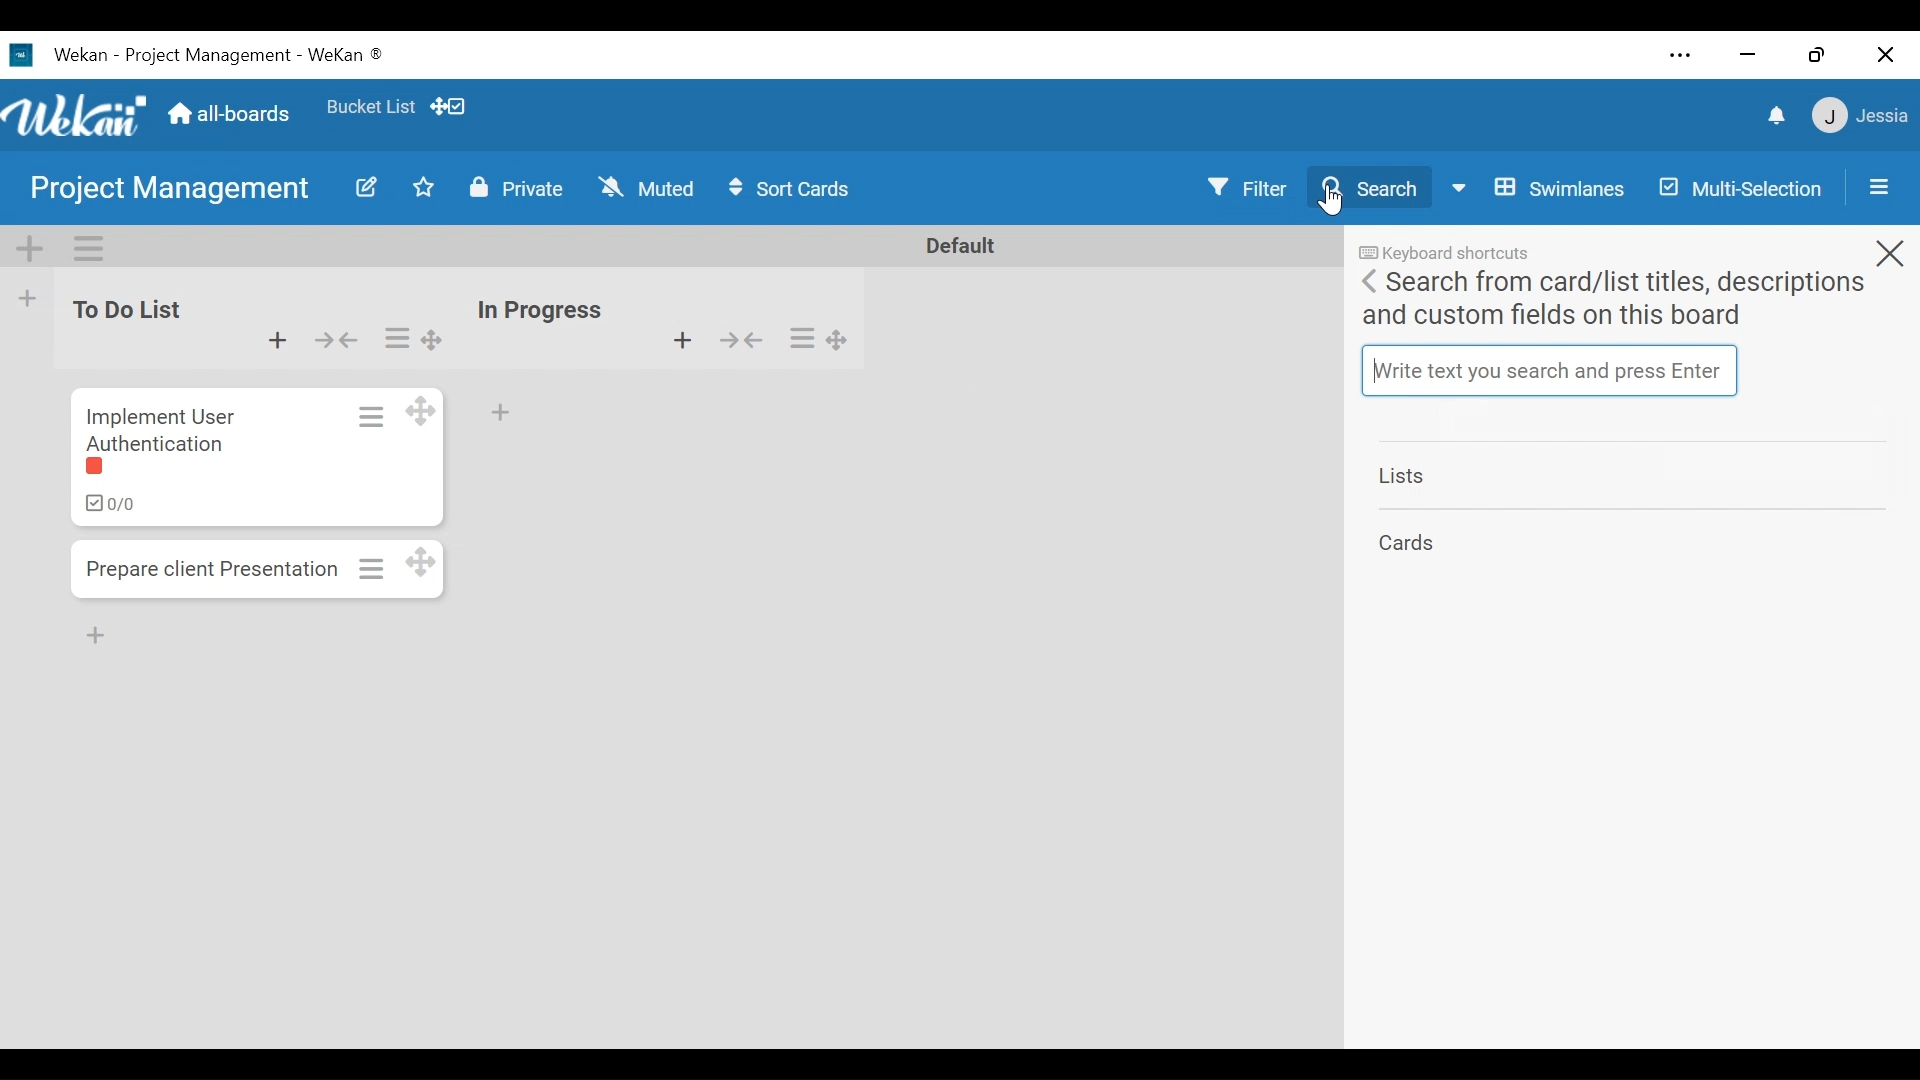 The width and height of the screenshot is (1920, 1080). Describe the element at coordinates (799, 337) in the screenshot. I see `list actions` at that location.